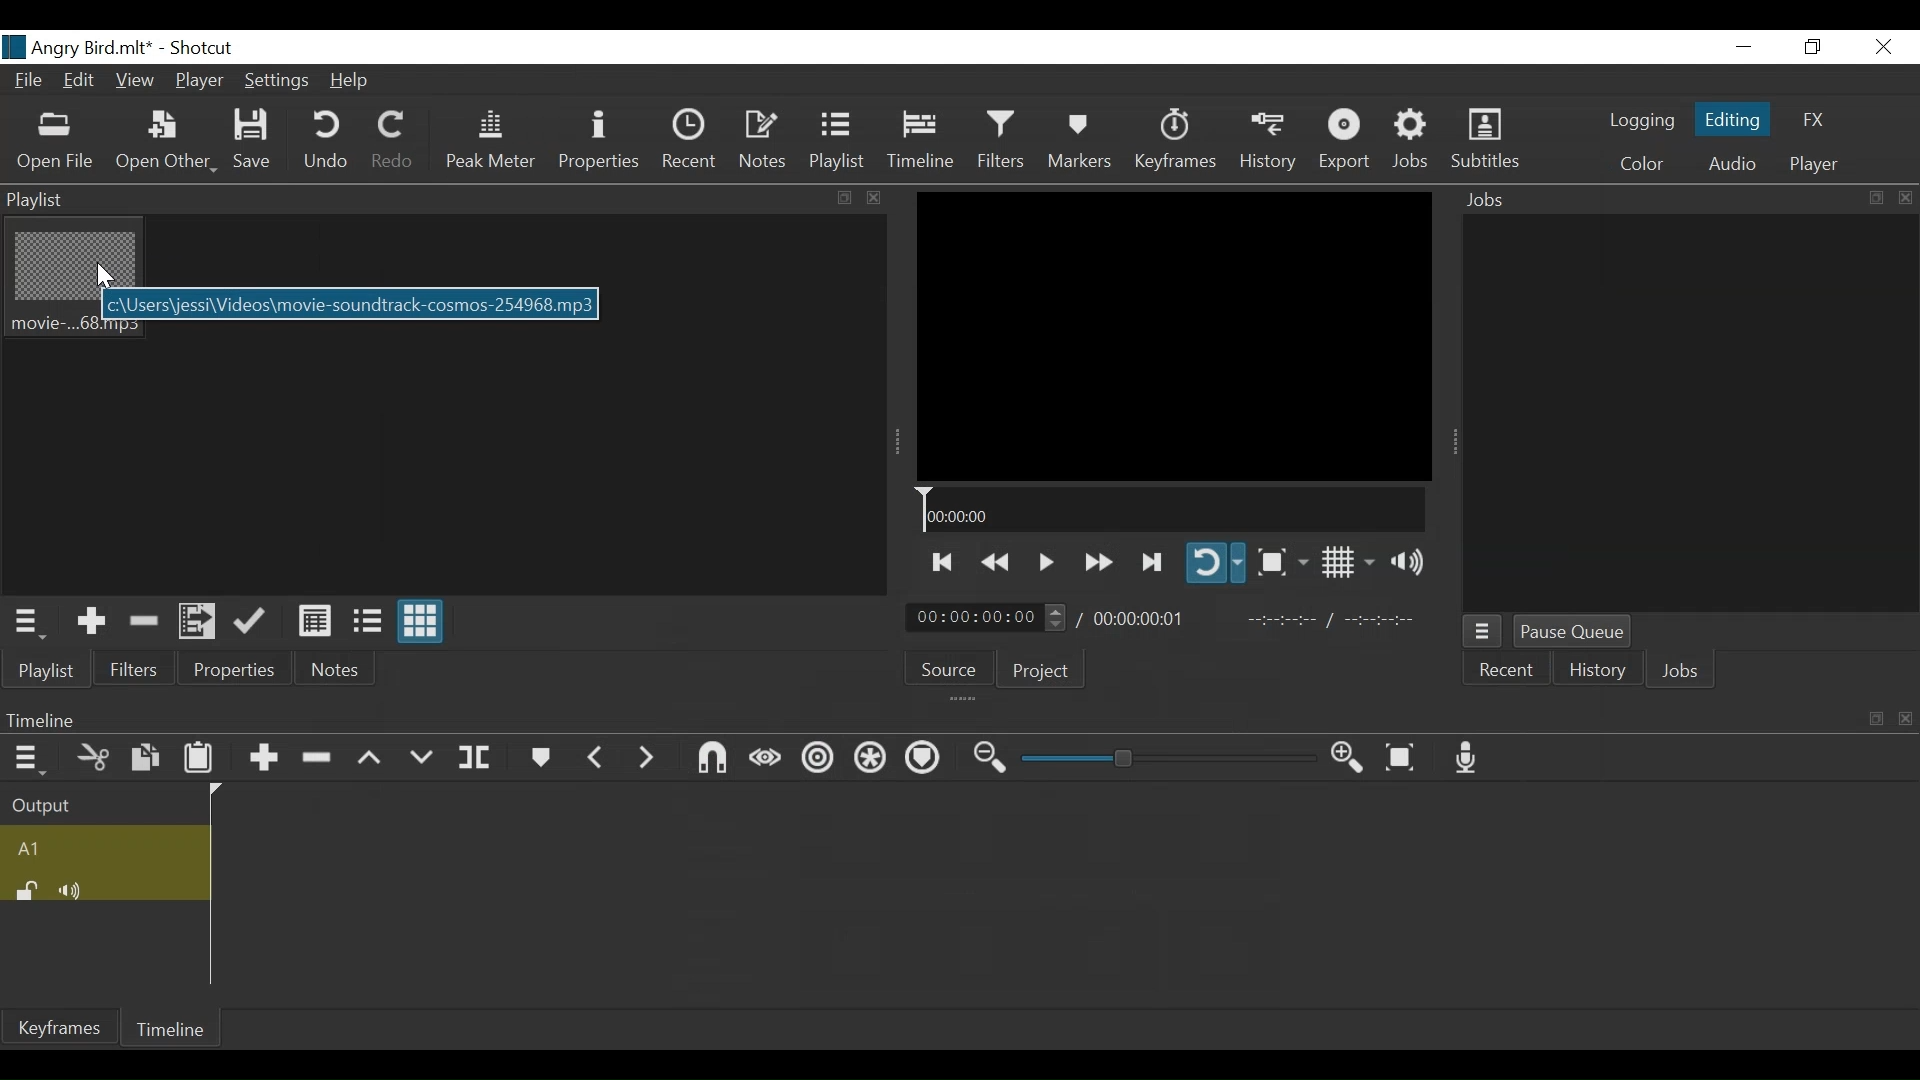  What do you see at coordinates (1813, 47) in the screenshot?
I see `Restore` at bounding box center [1813, 47].